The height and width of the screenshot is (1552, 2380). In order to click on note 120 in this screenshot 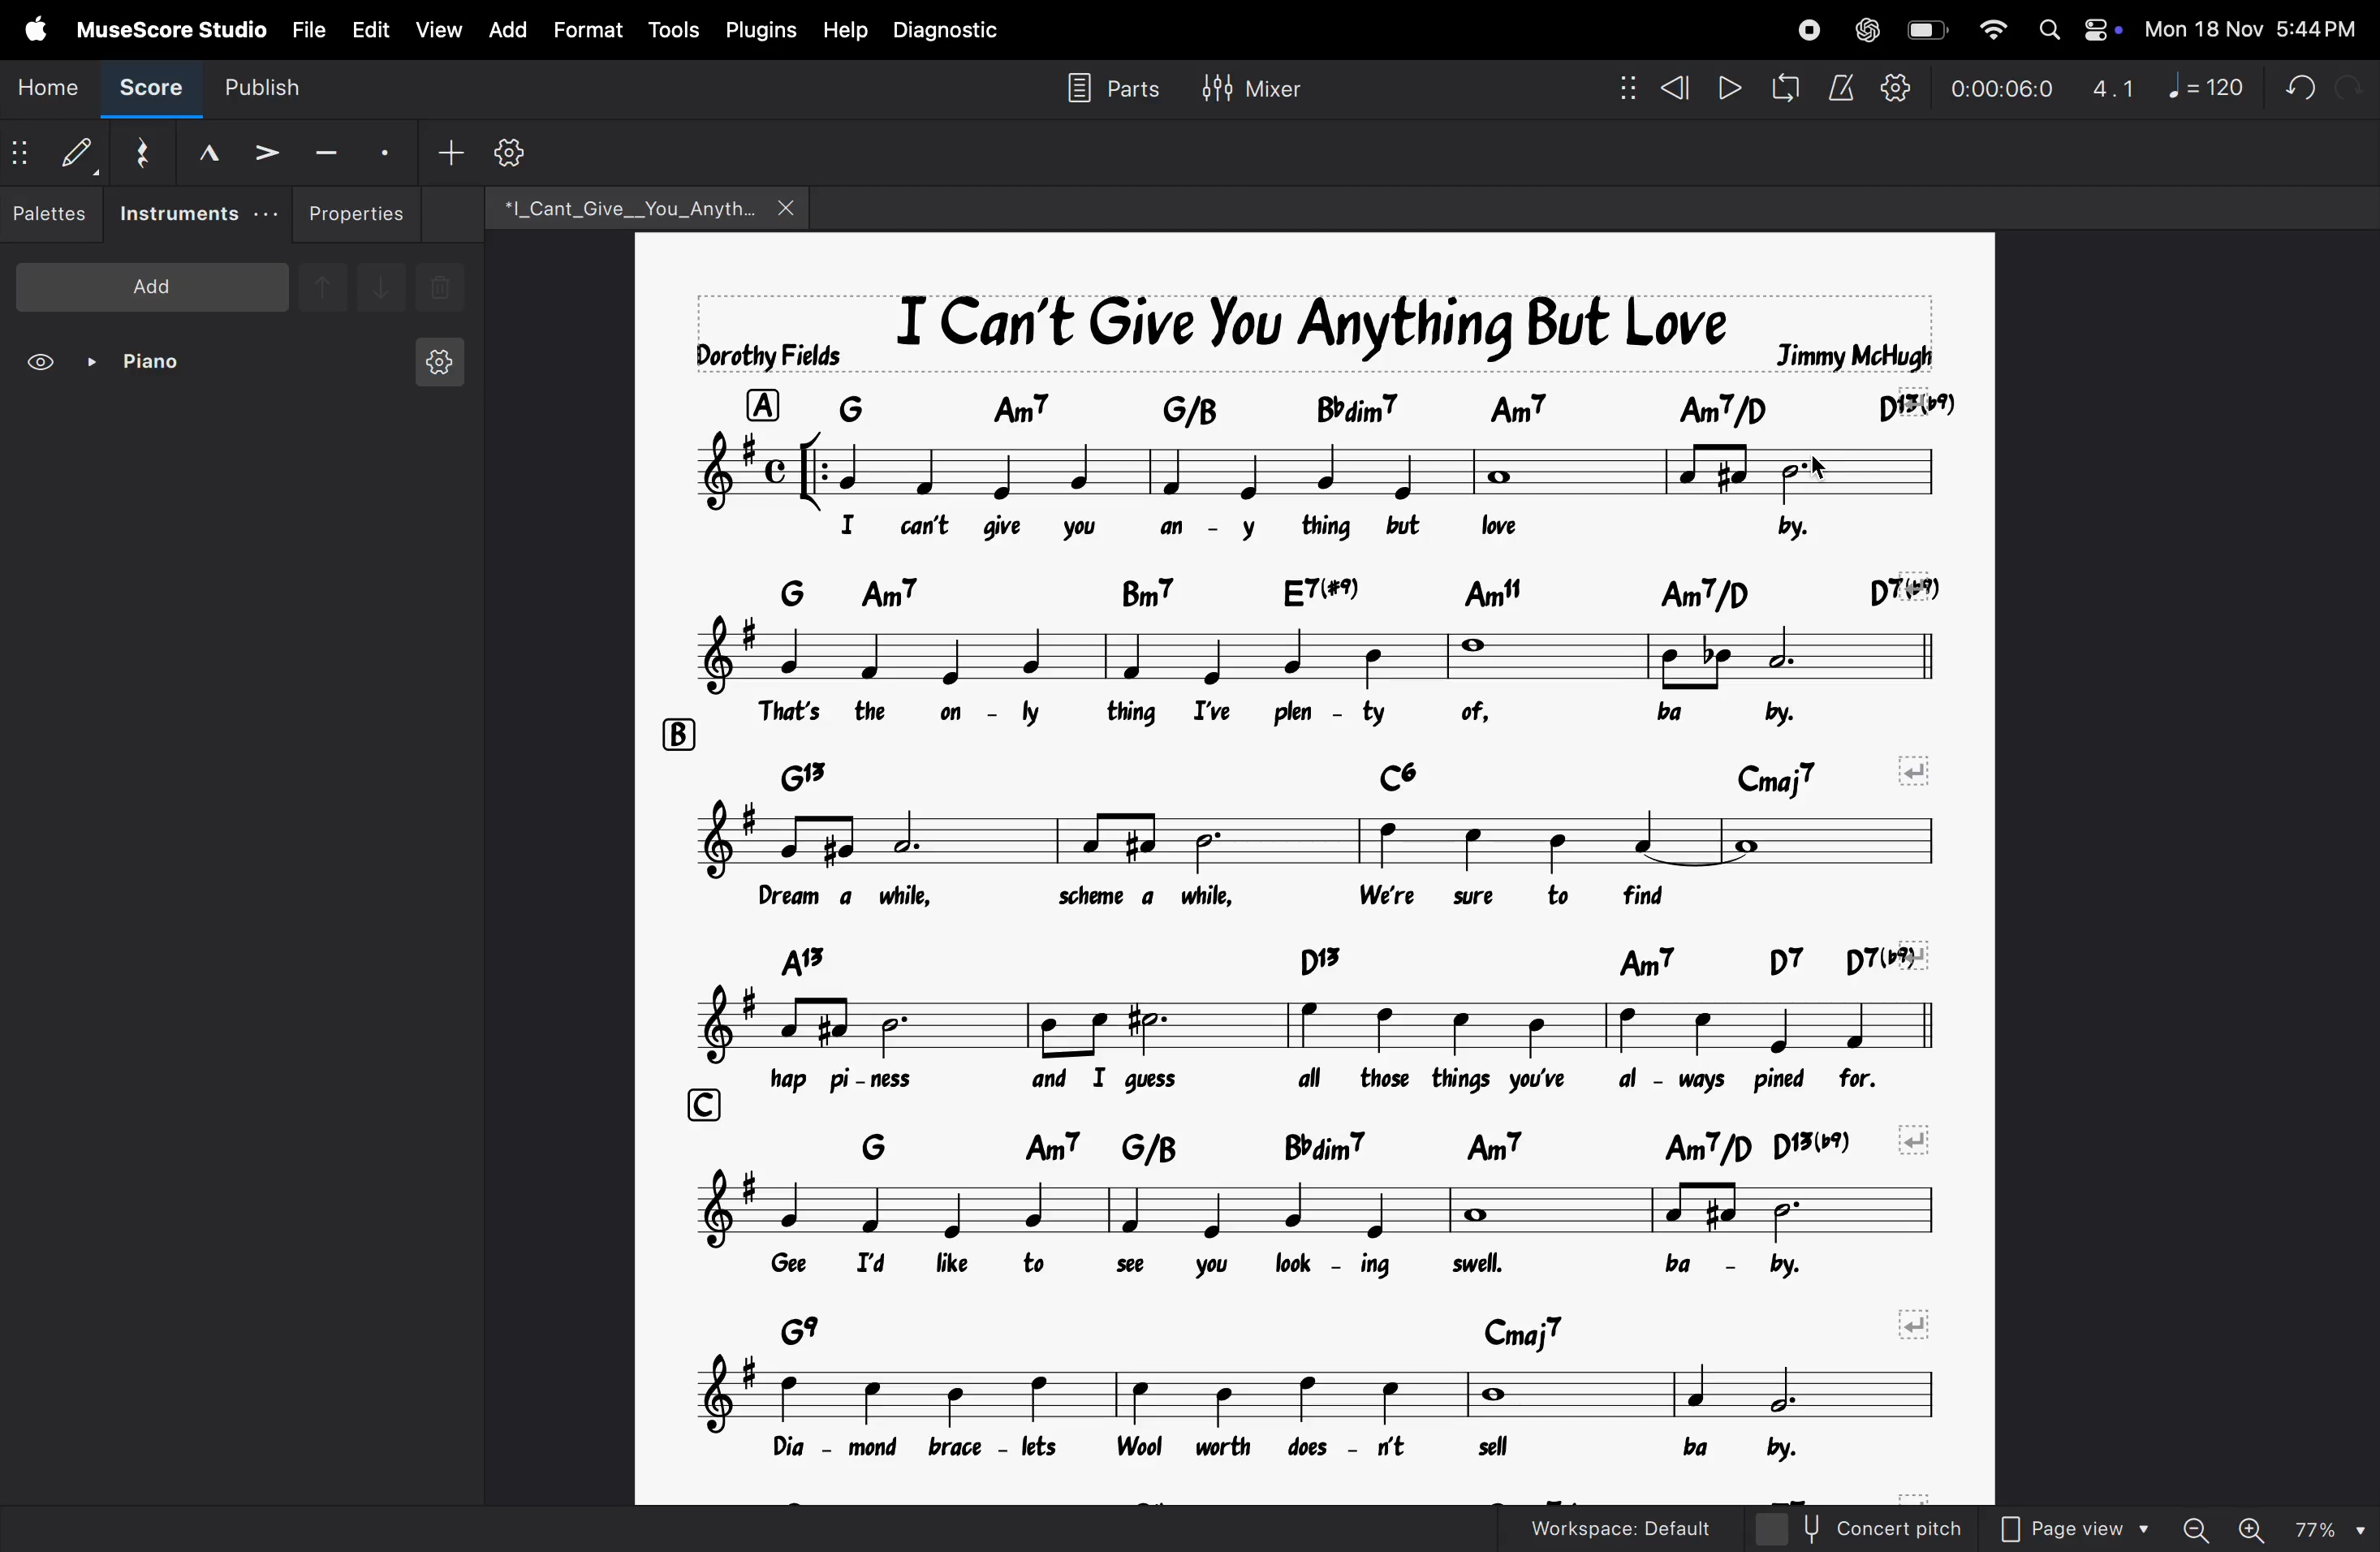, I will do `click(2205, 89)`.